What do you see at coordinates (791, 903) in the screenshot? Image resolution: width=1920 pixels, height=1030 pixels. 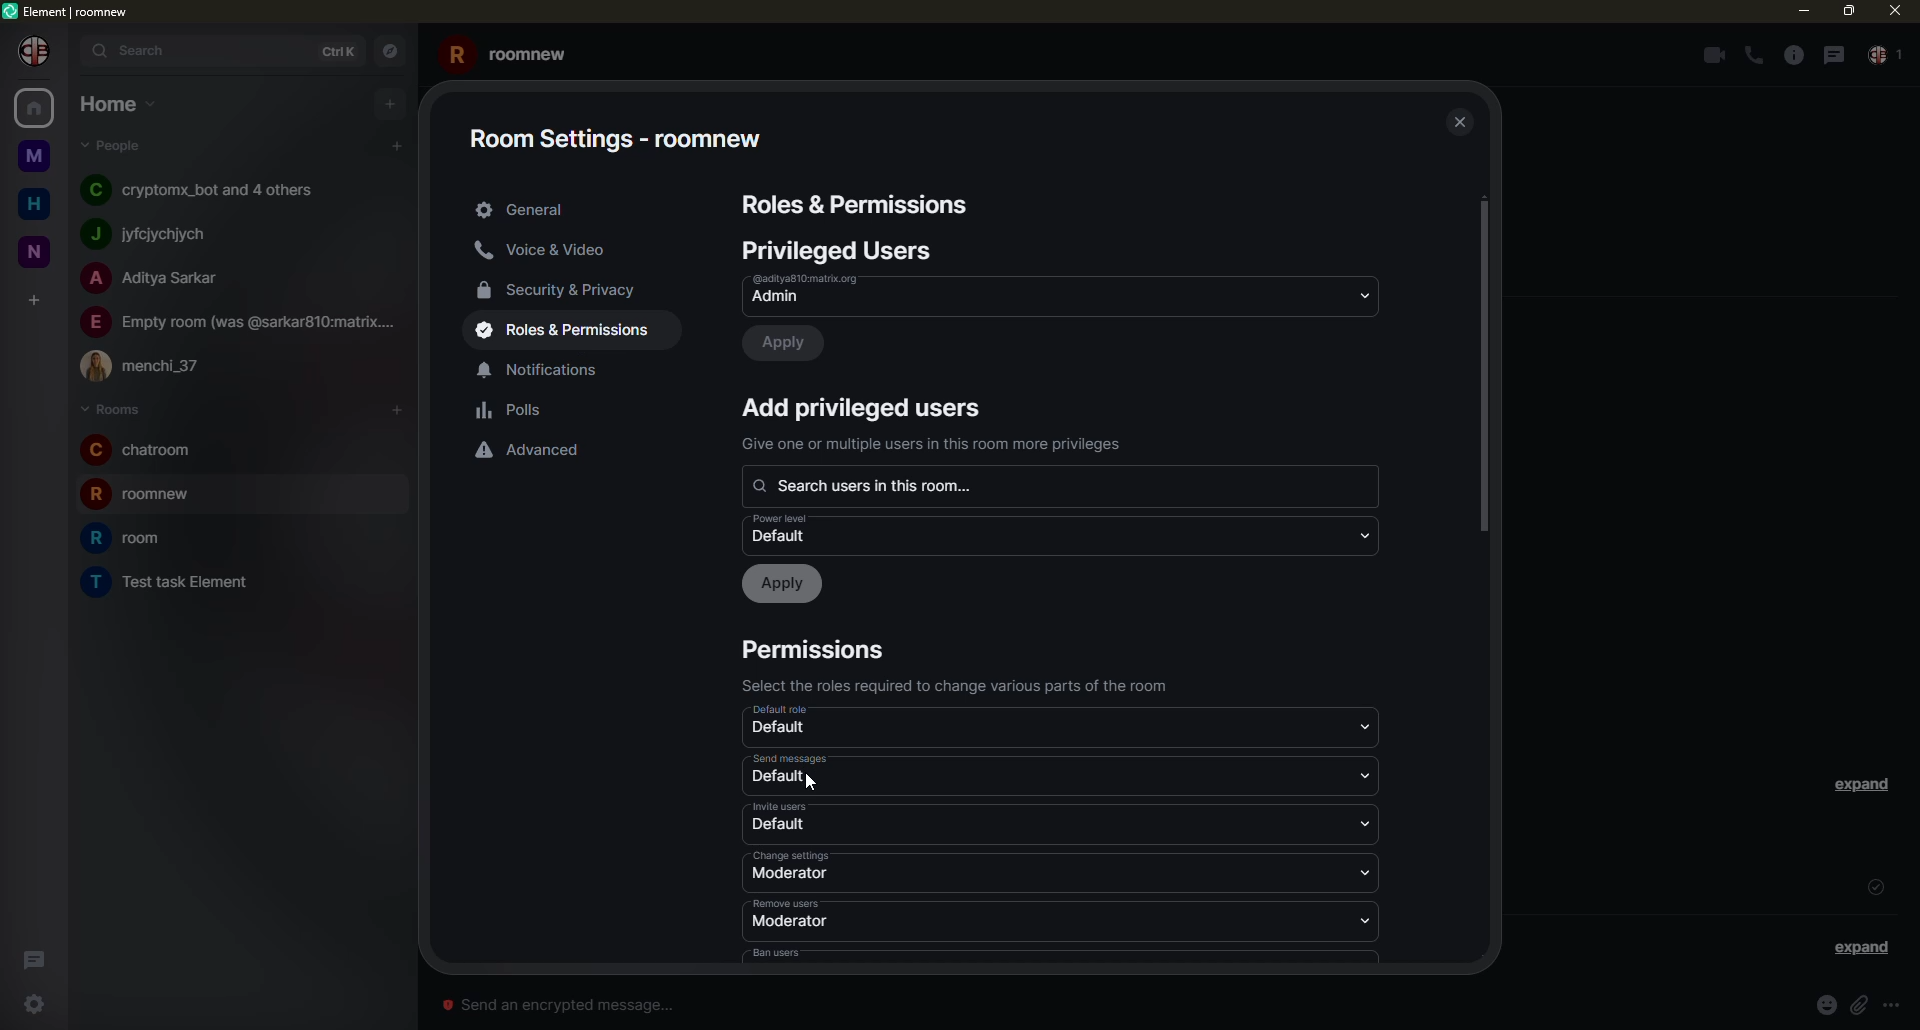 I see `remove` at bounding box center [791, 903].